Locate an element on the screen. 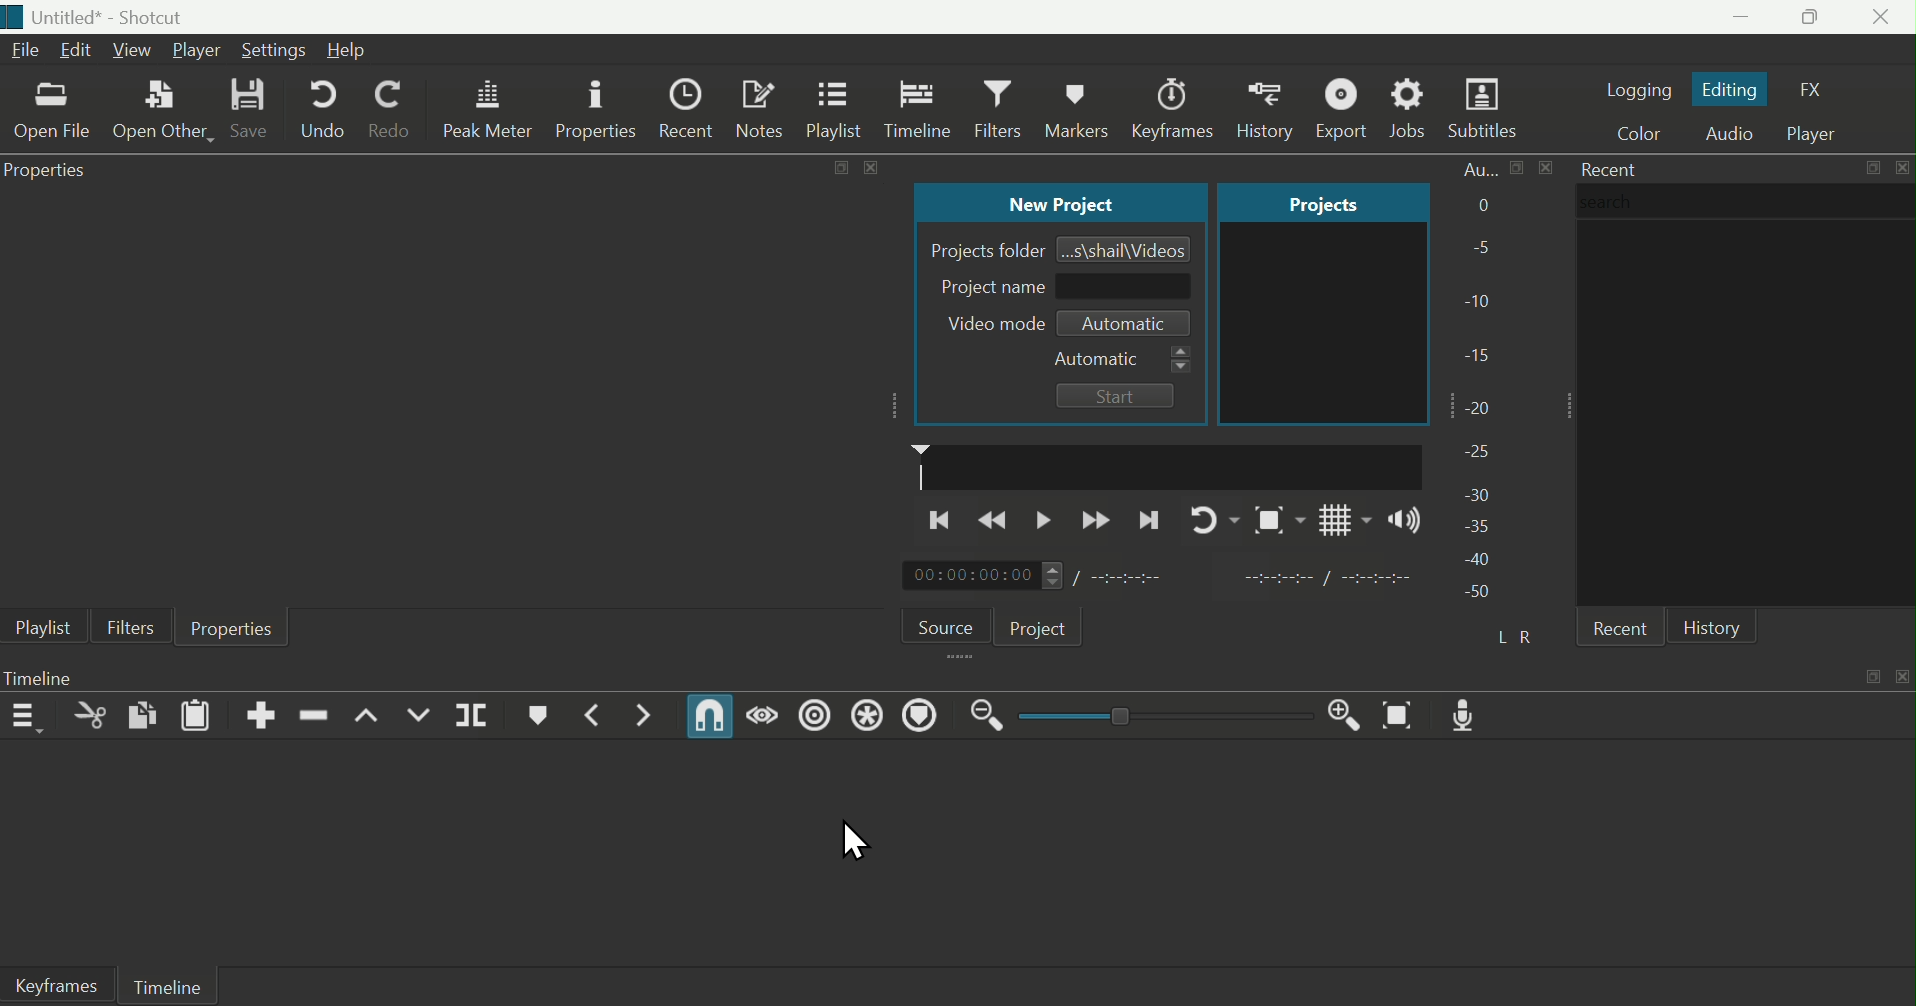  Forward is located at coordinates (1097, 518).